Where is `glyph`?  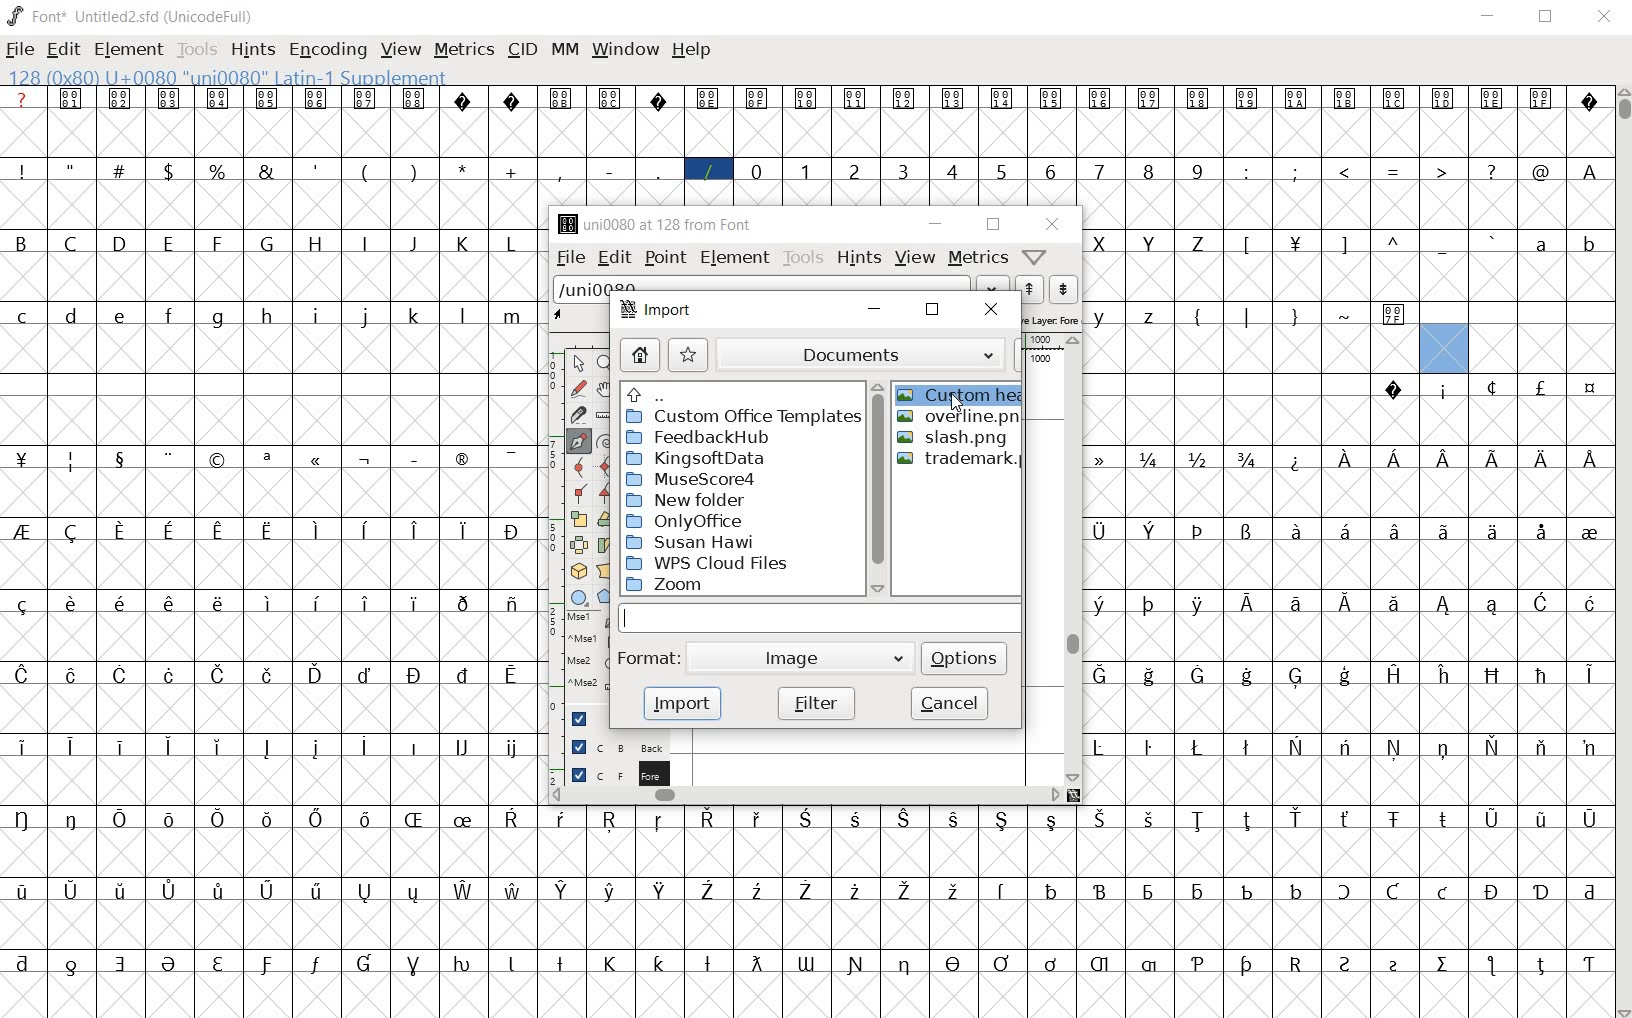 glyph is located at coordinates (22, 891).